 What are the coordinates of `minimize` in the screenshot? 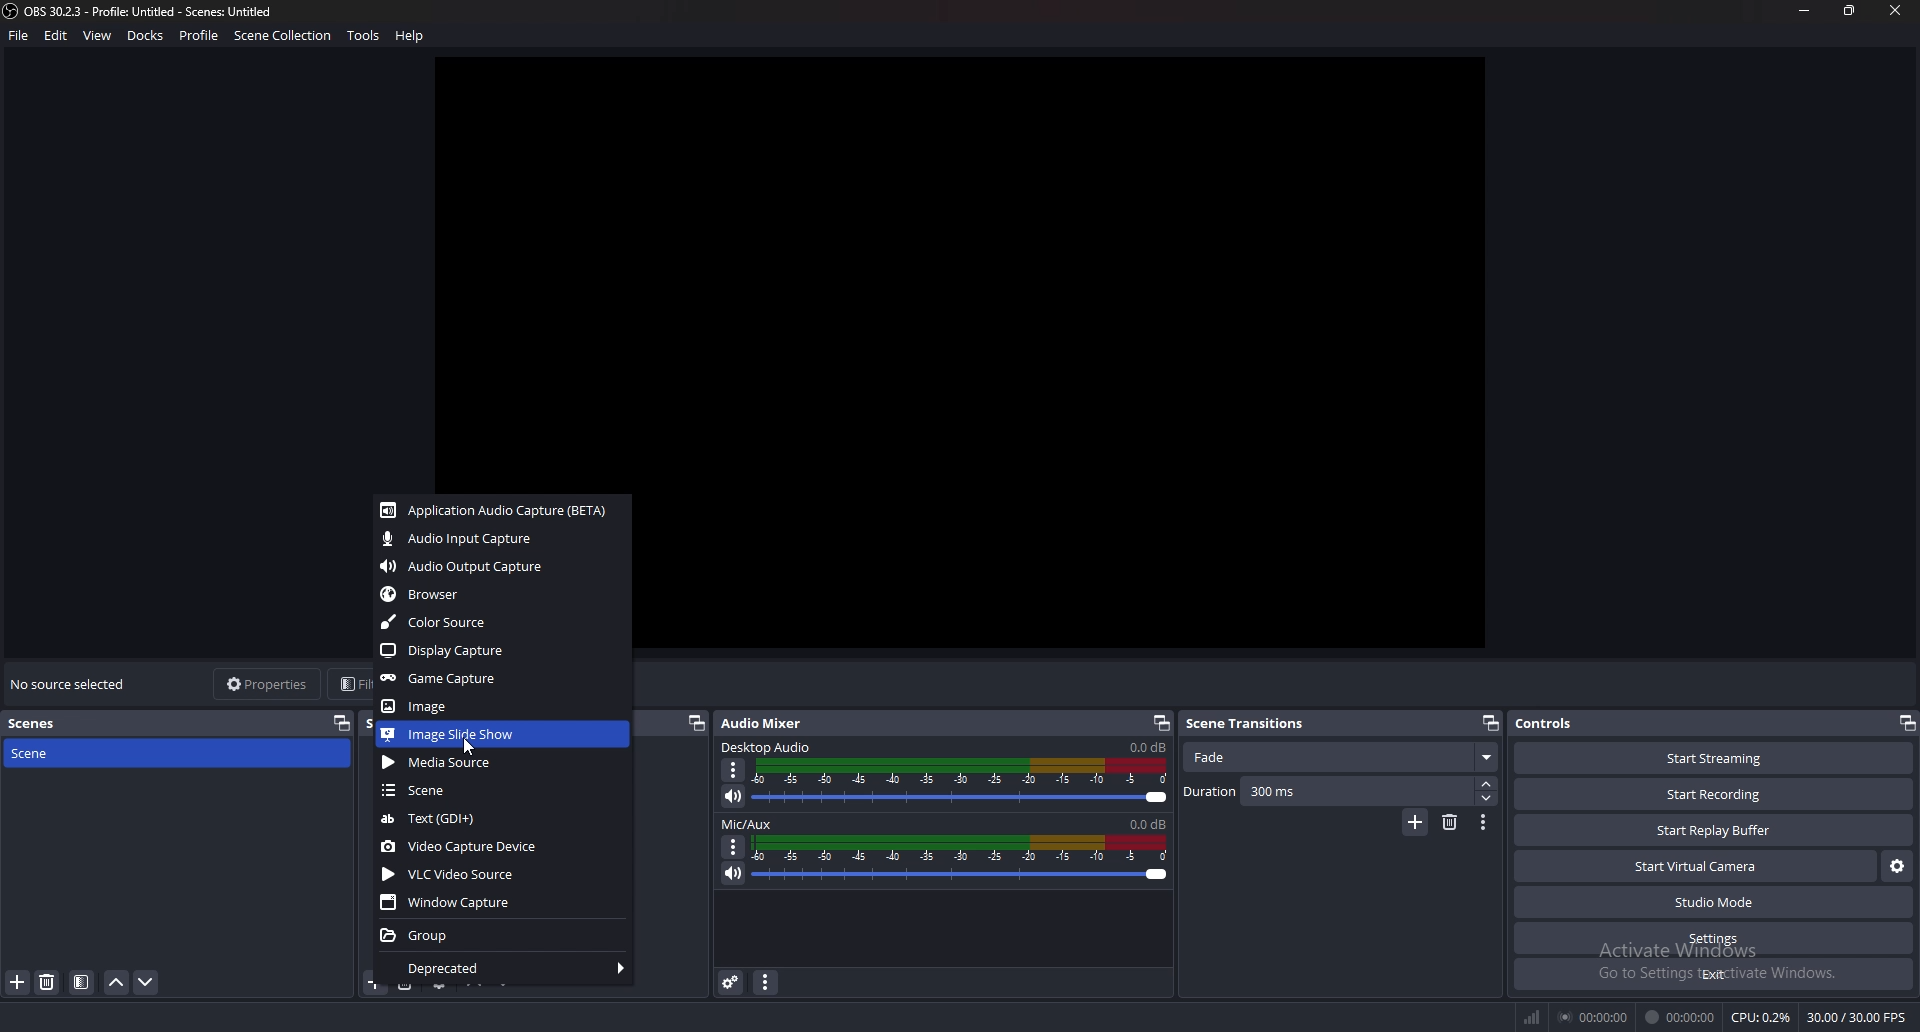 It's located at (1806, 11).